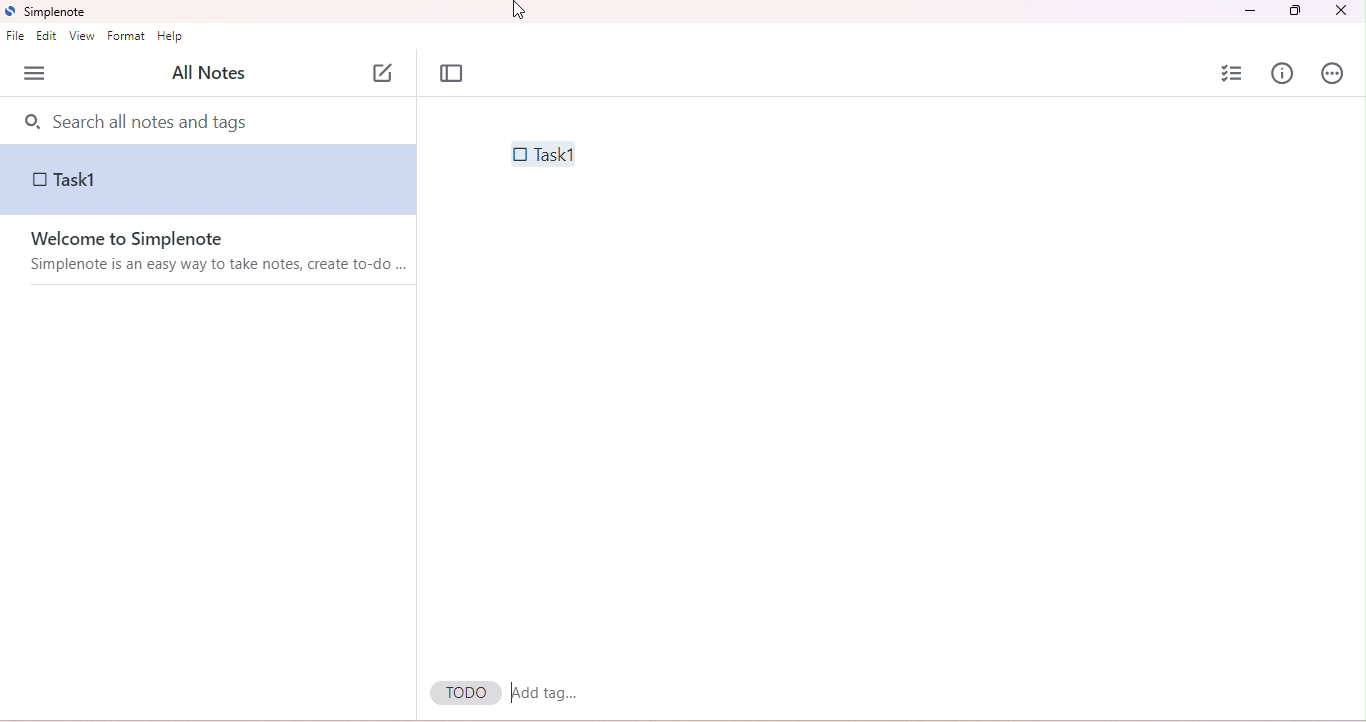  What do you see at coordinates (1340, 12) in the screenshot?
I see `close` at bounding box center [1340, 12].